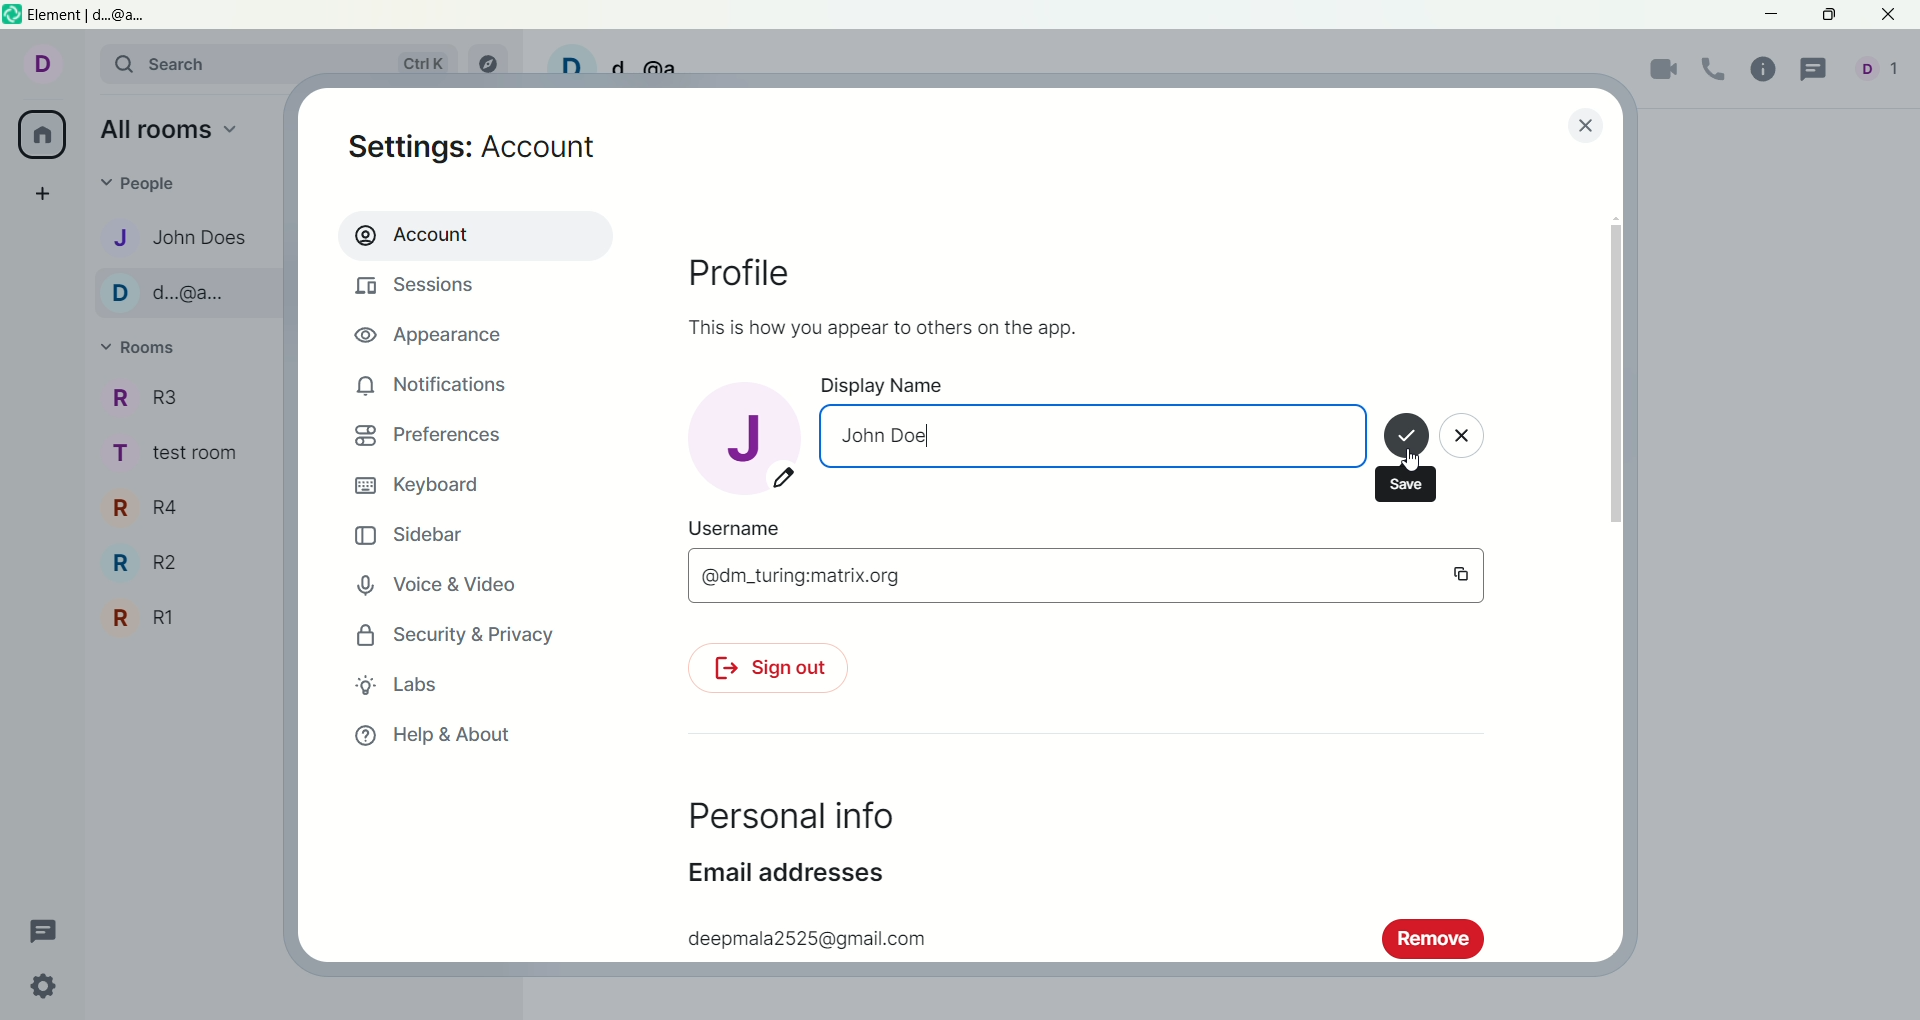 This screenshot has height=1020, width=1920. I want to click on sessions, so click(421, 289).